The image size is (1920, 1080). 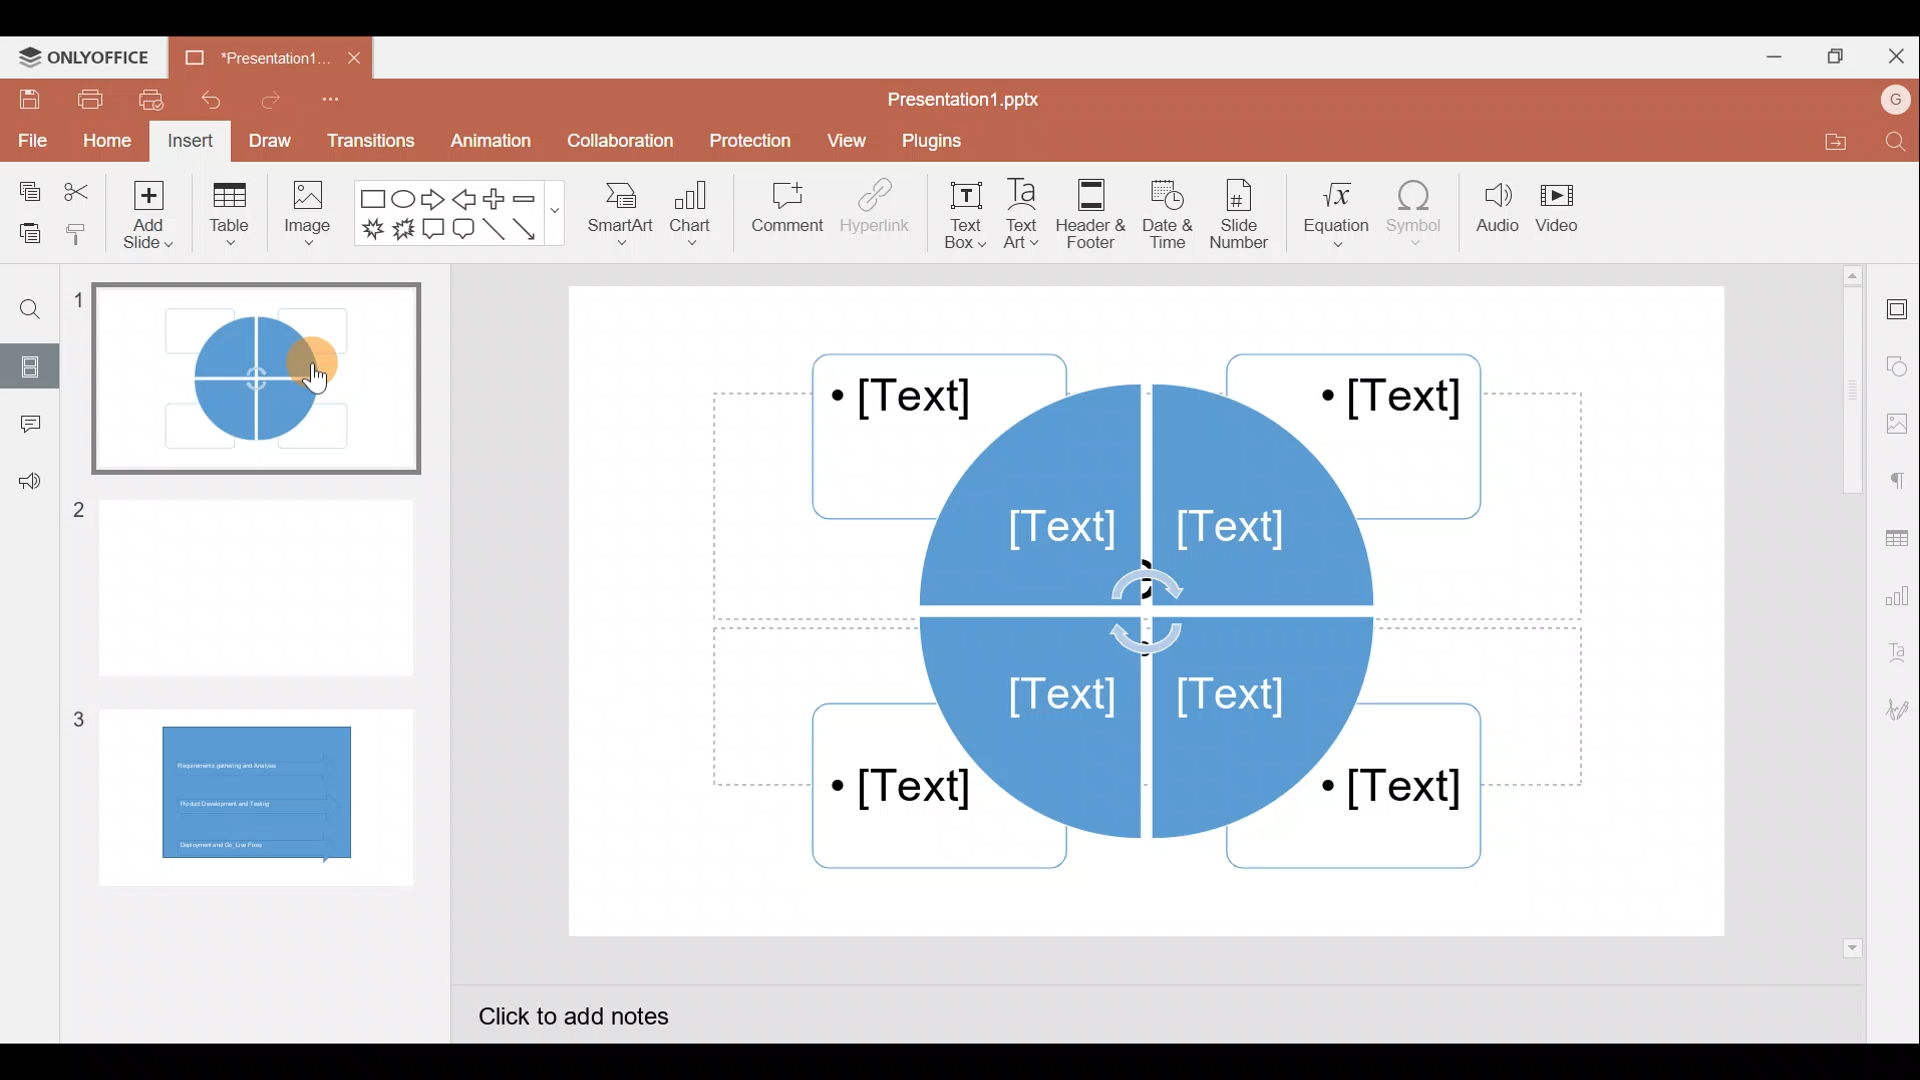 What do you see at coordinates (402, 201) in the screenshot?
I see `Ellipse` at bounding box center [402, 201].